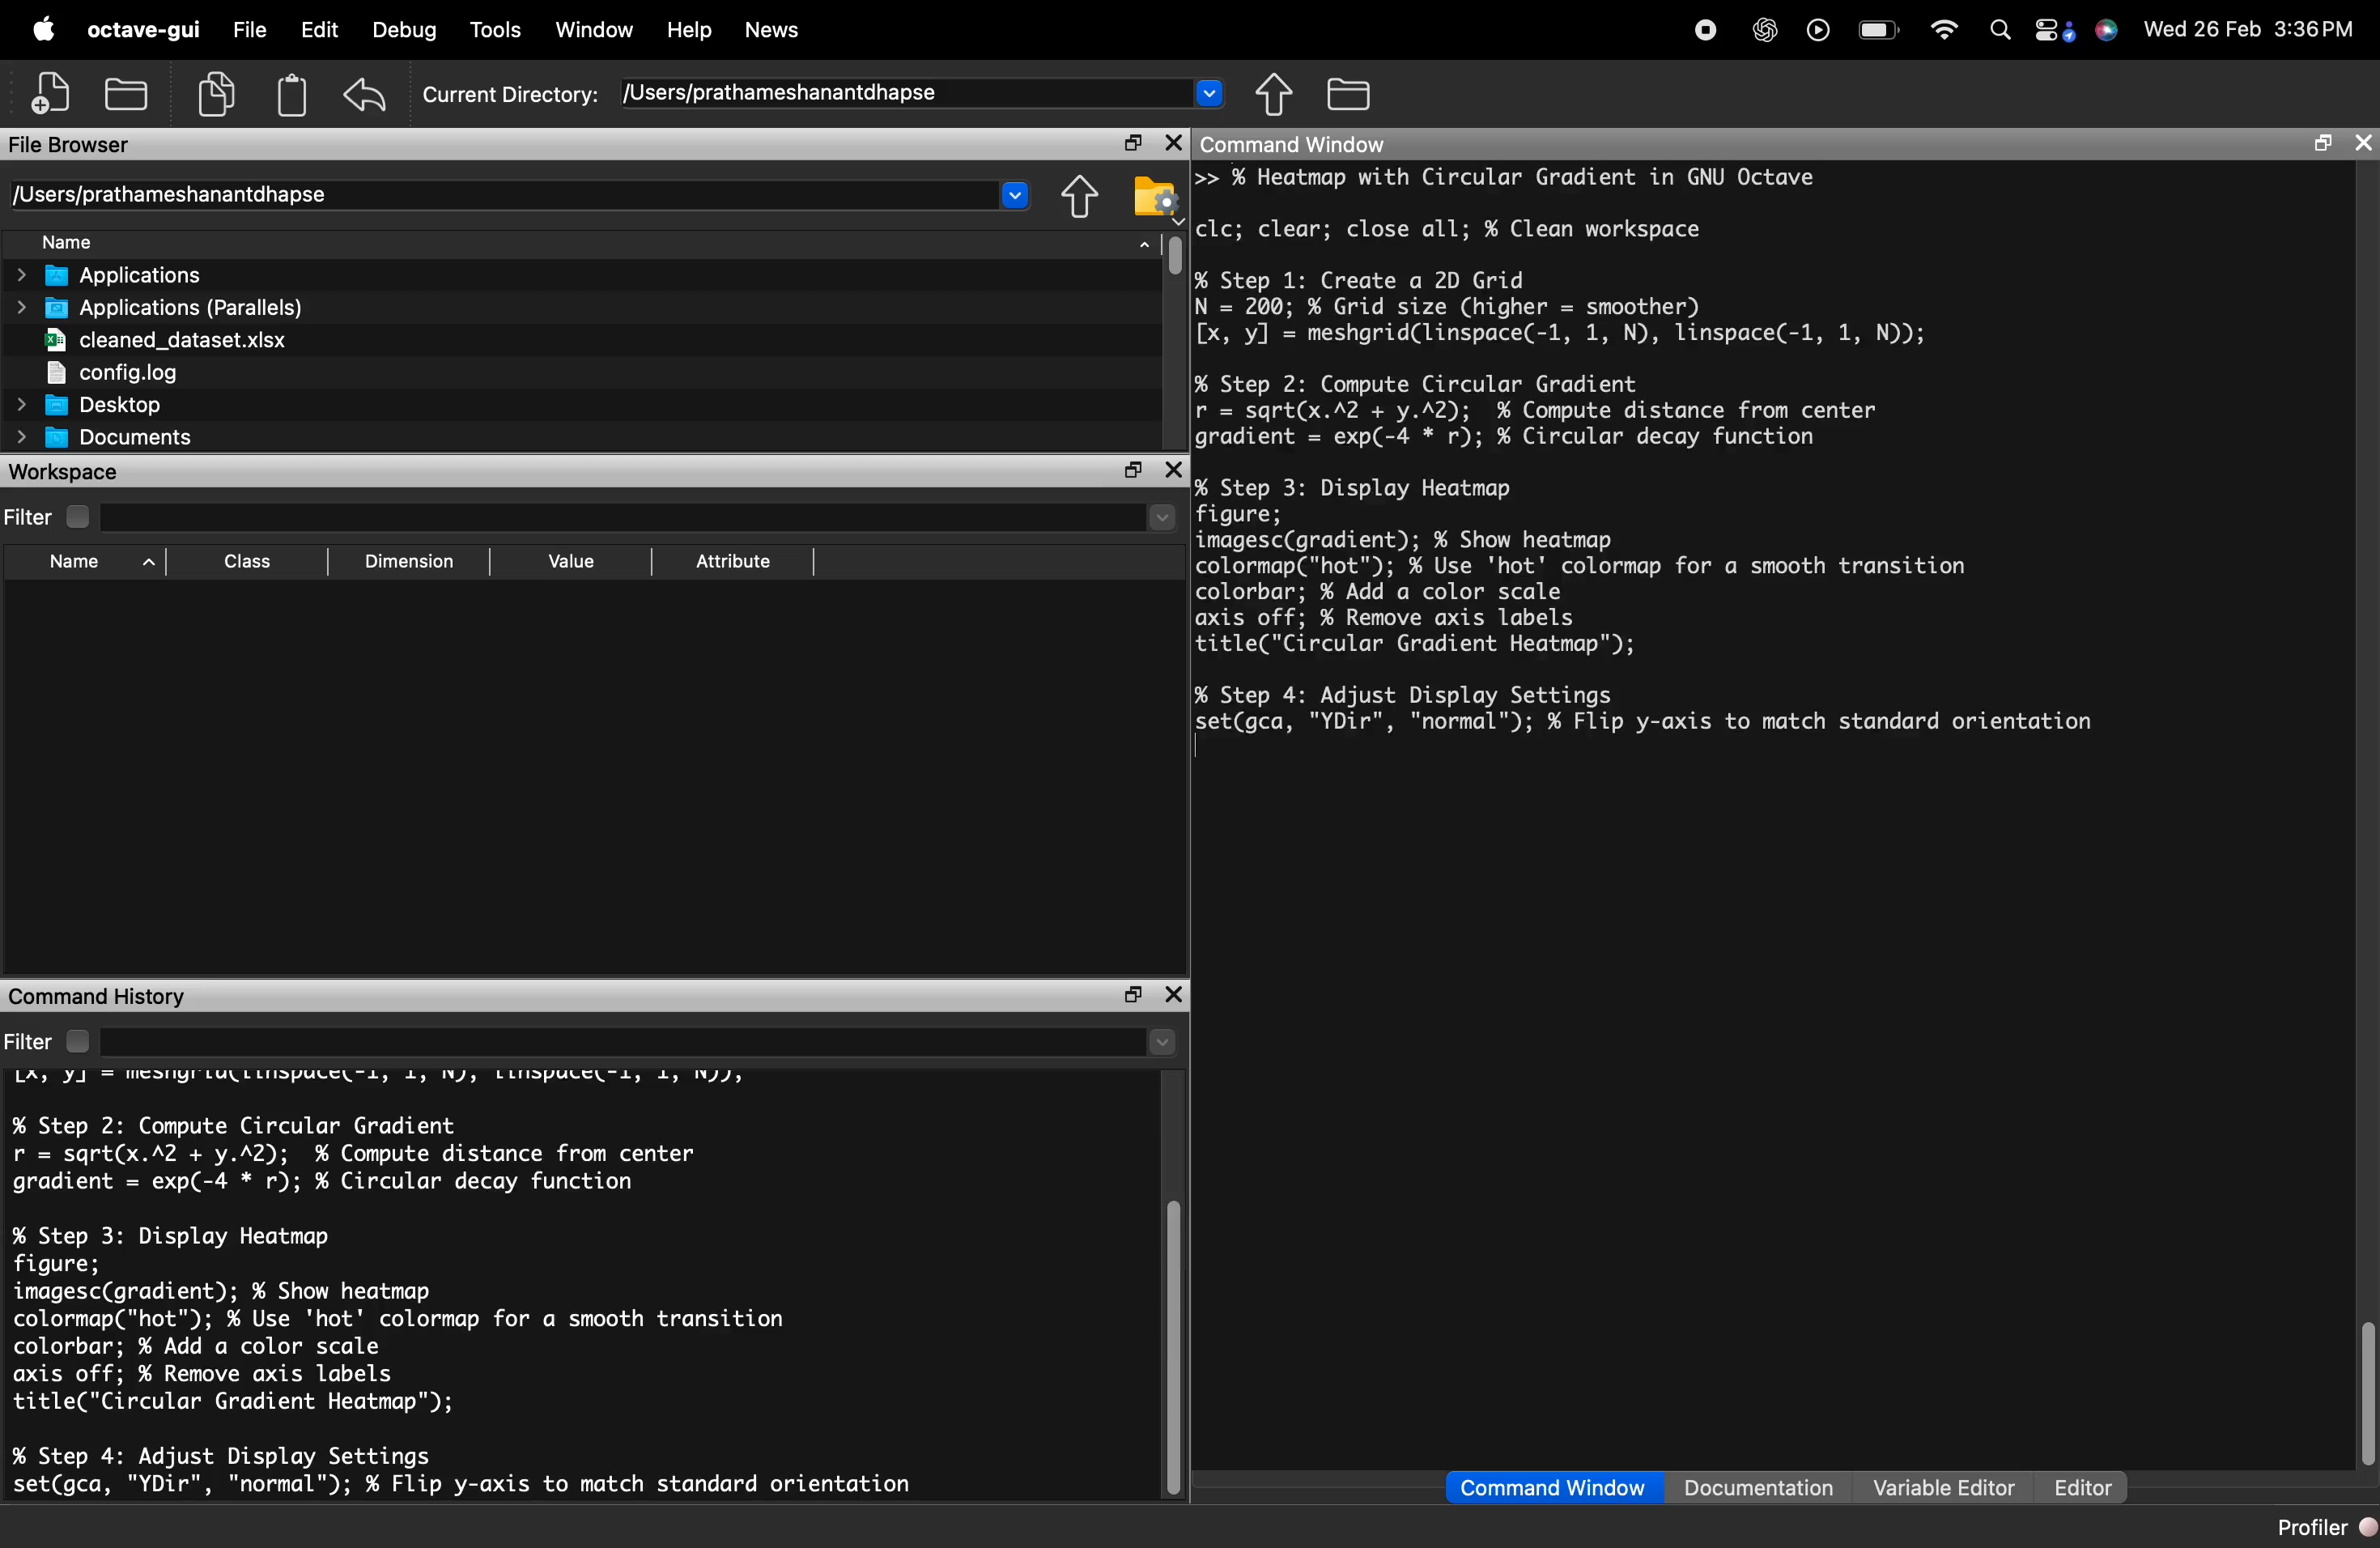 The image size is (2380, 1548). I want to click on close, so click(1171, 471).